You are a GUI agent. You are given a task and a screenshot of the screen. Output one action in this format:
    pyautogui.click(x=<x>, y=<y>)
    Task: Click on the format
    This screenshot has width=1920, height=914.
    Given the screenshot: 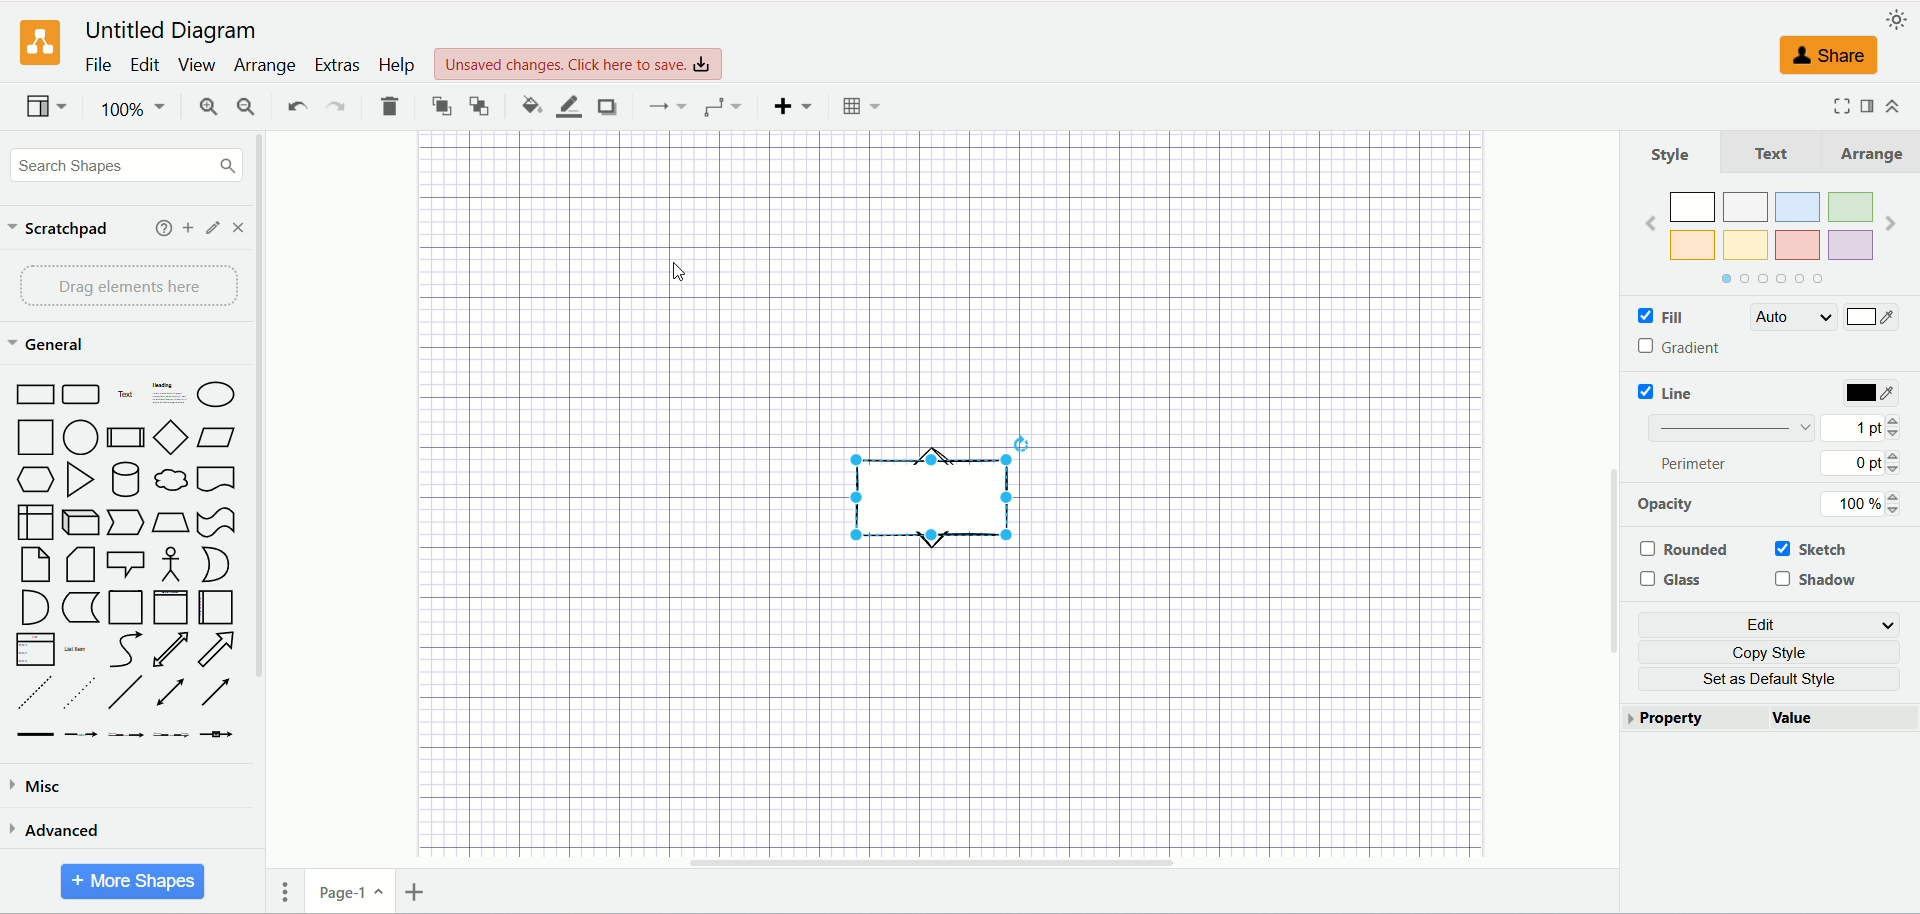 What is the action you would take?
    pyautogui.click(x=1863, y=106)
    